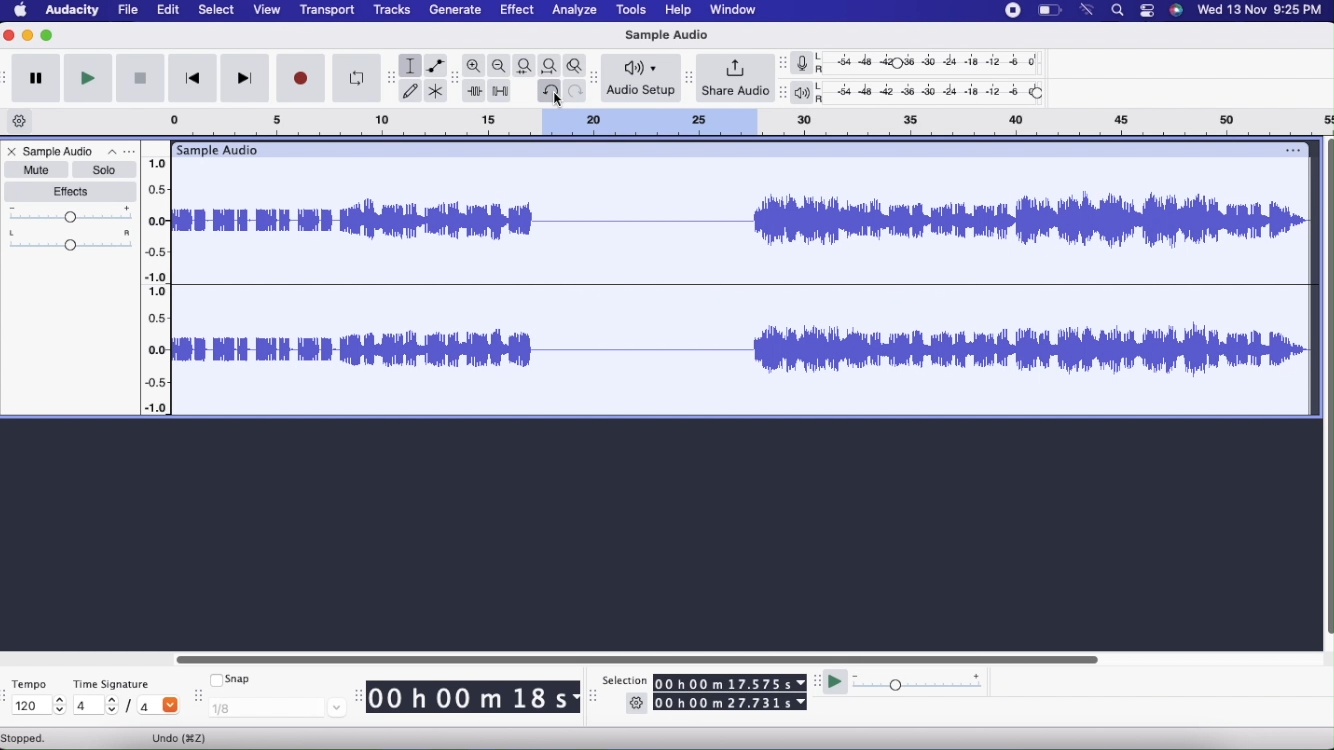  I want to click on Multi-tool, so click(437, 91).